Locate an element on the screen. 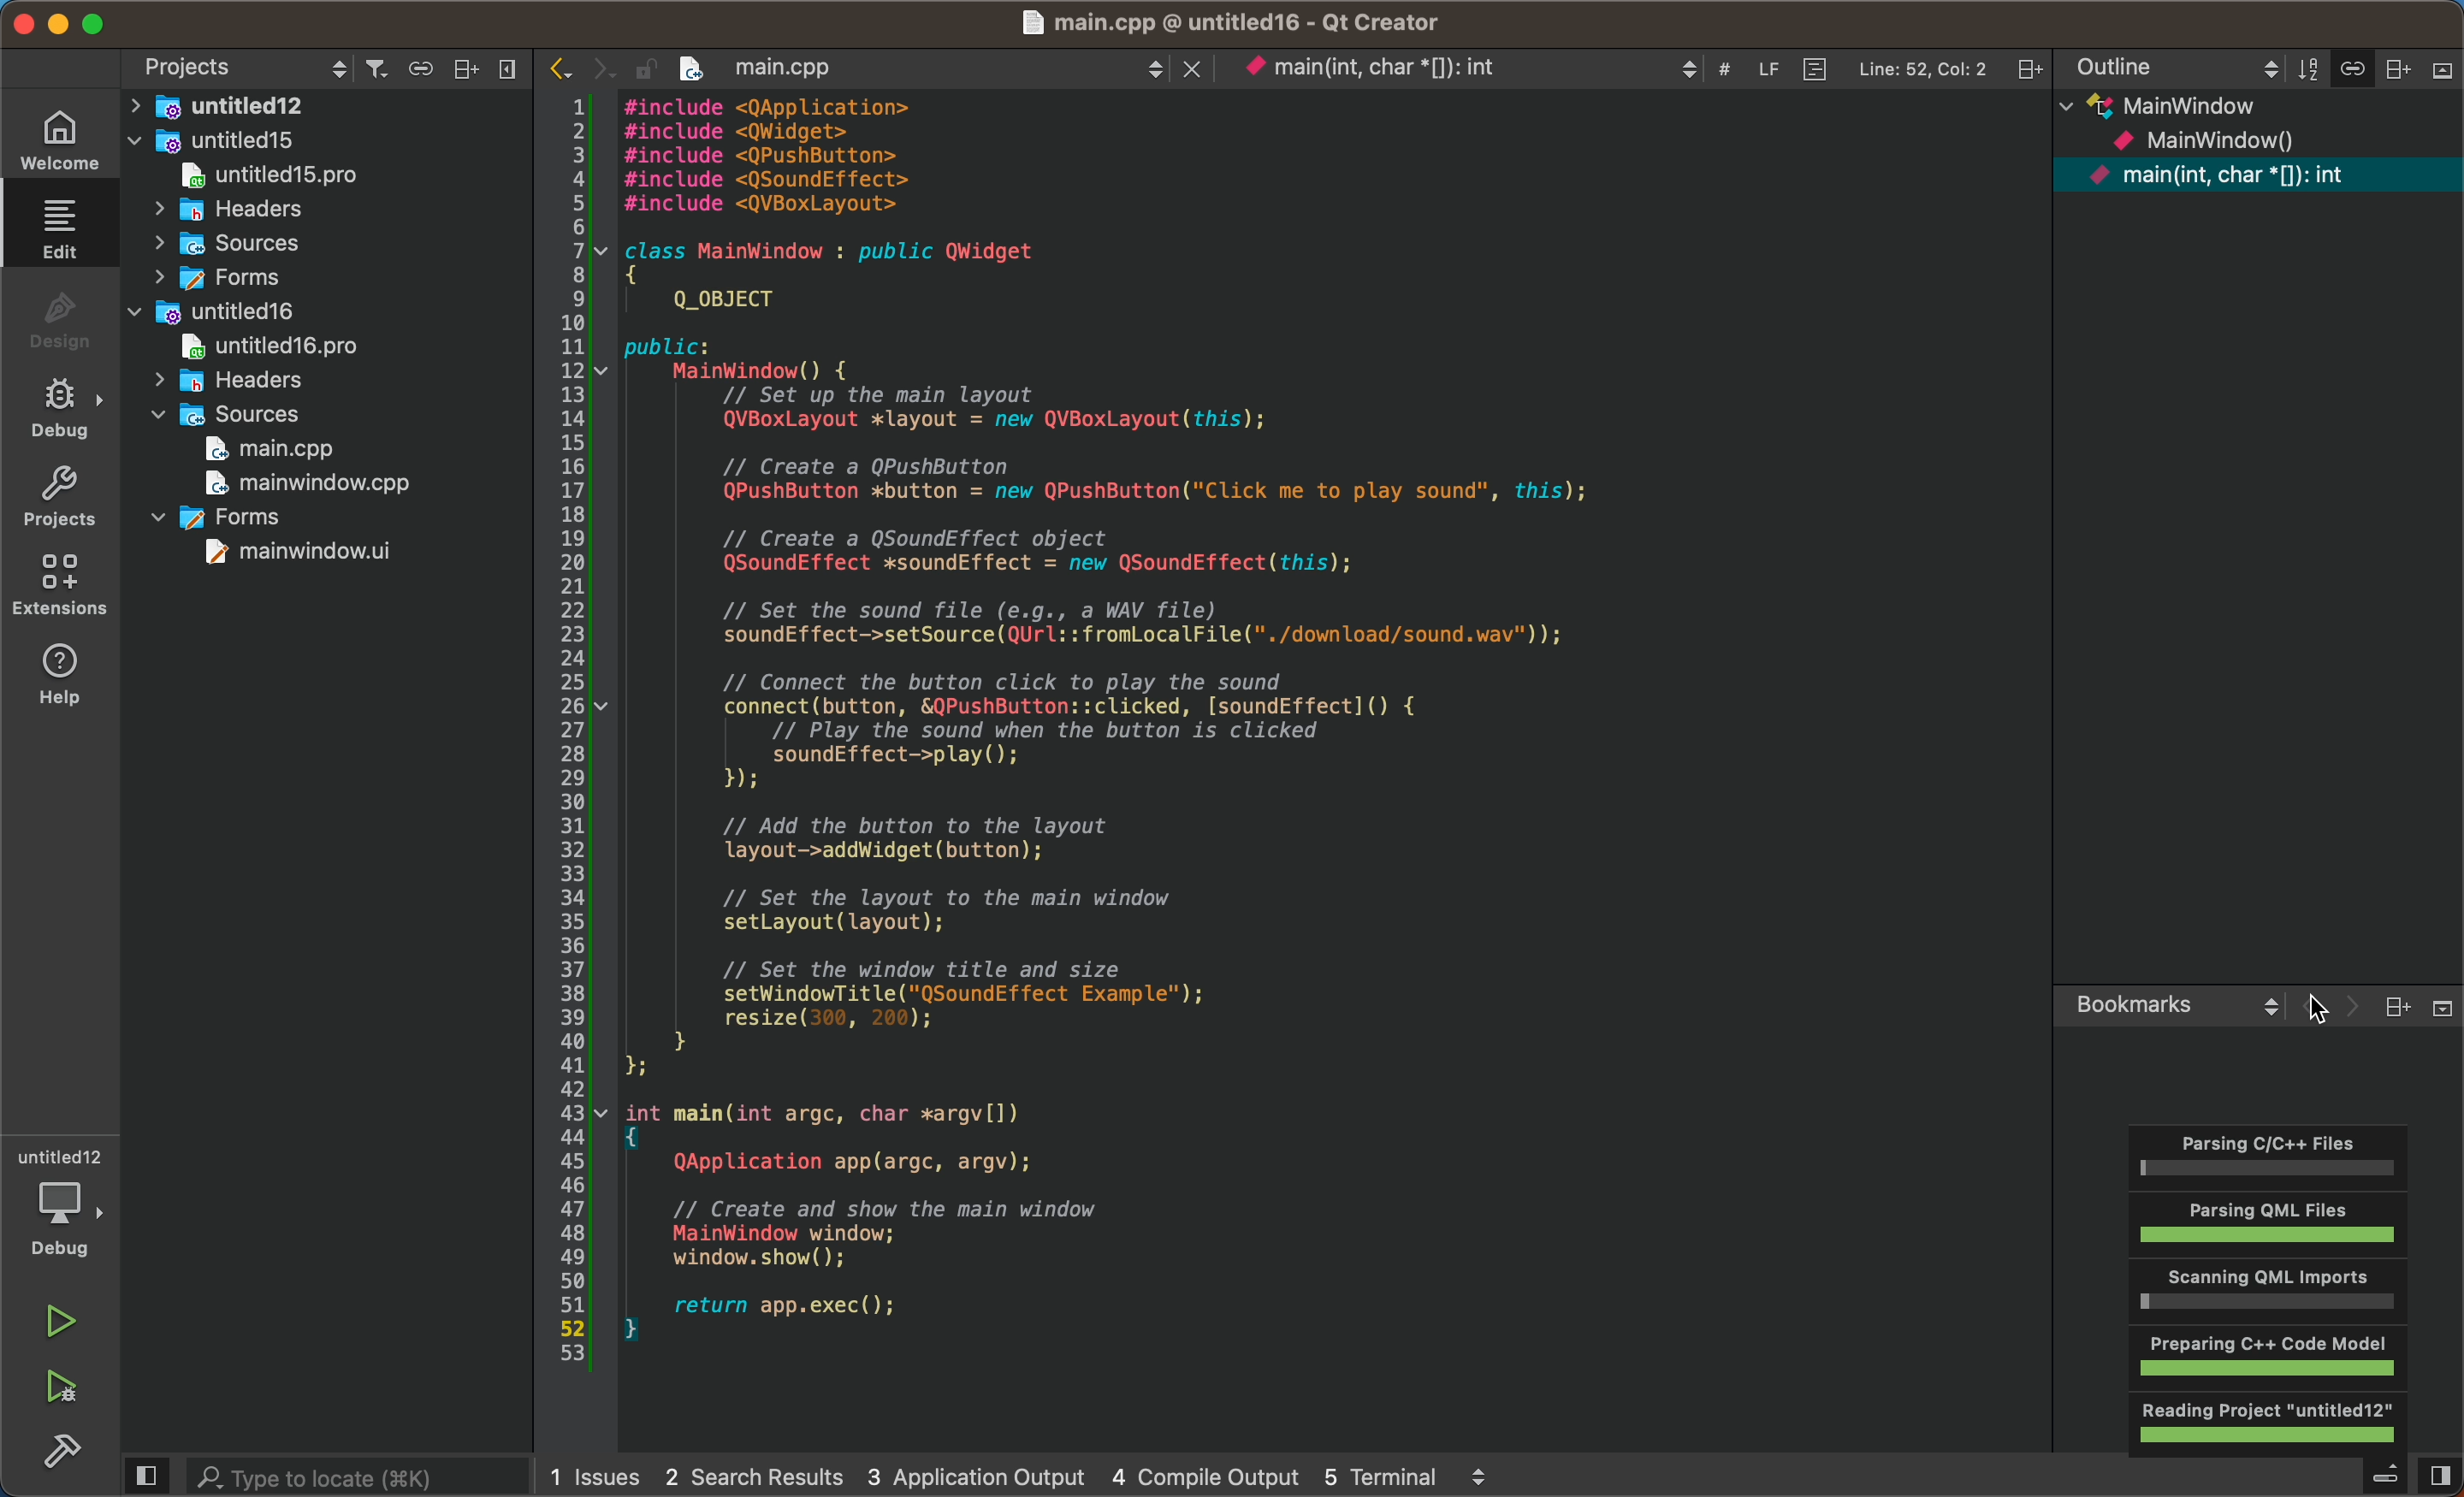 Image resolution: width=2464 pixels, height=1497 pixels. arrows is located at coordinates (581, 70).